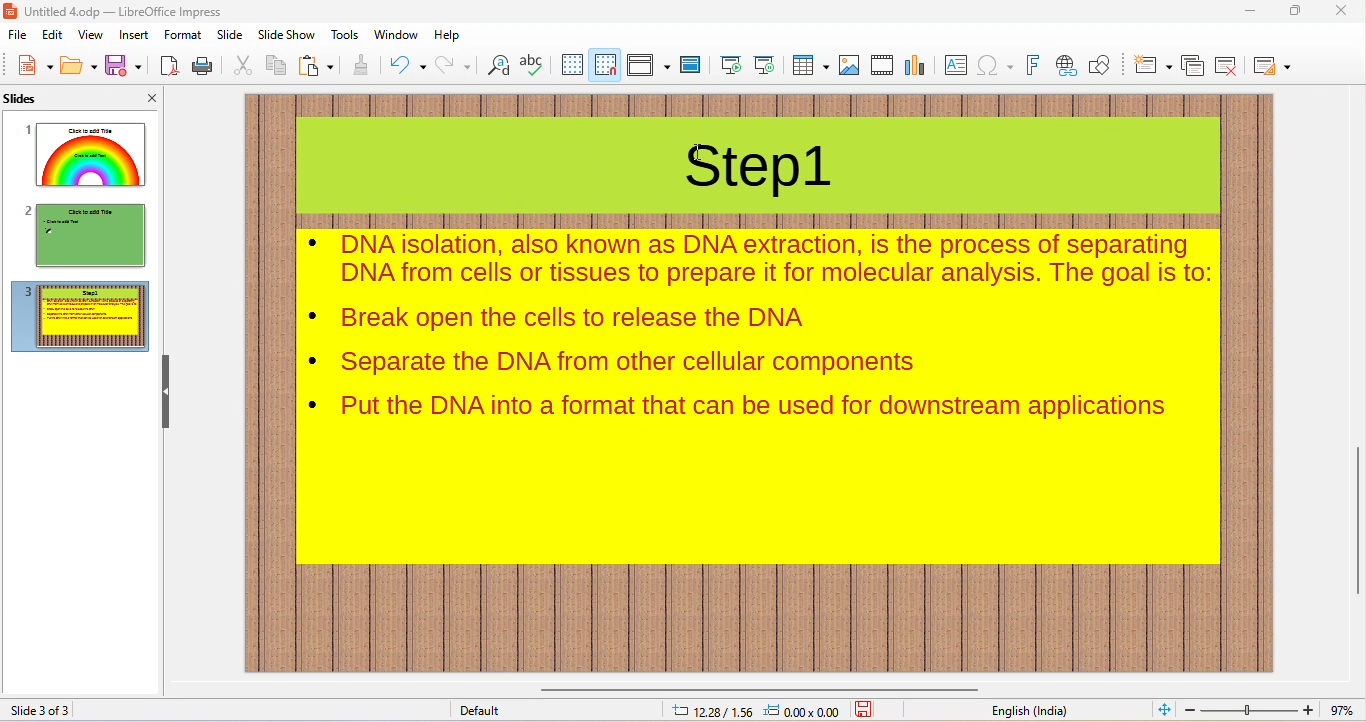  I want to click on title, so click(760, 164).